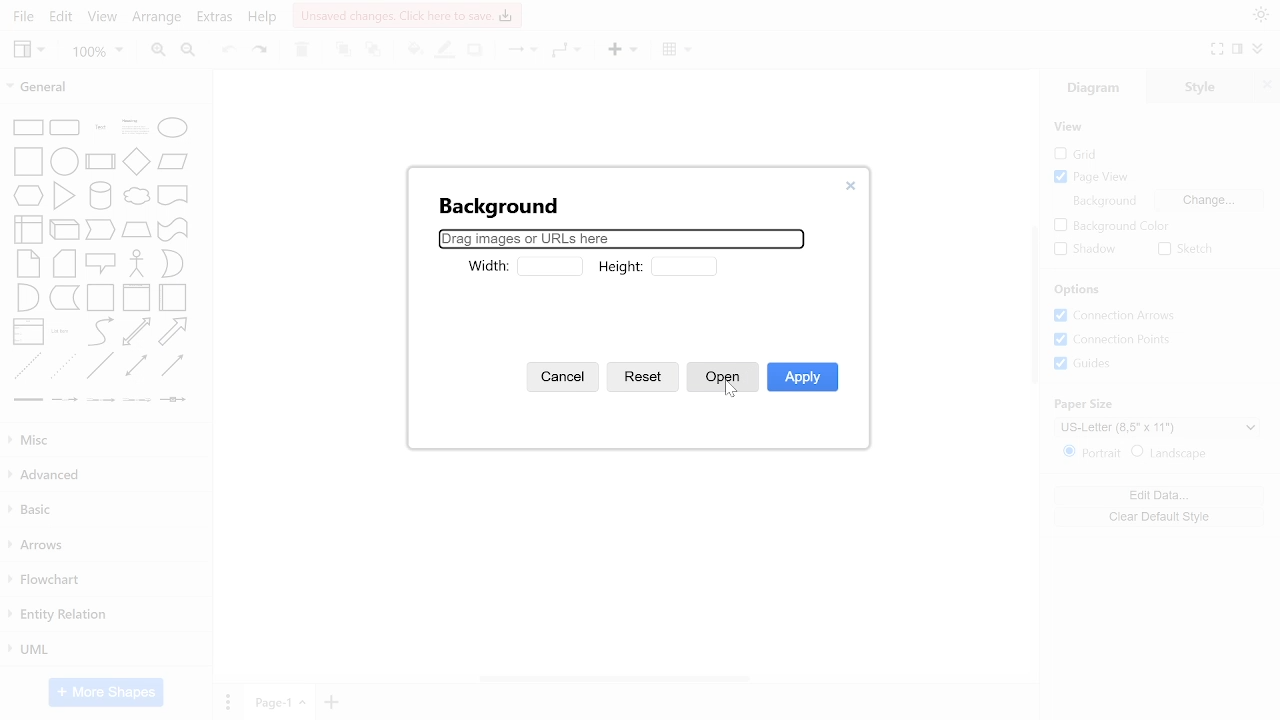  I want to click on general shapes, so click(133, 365).